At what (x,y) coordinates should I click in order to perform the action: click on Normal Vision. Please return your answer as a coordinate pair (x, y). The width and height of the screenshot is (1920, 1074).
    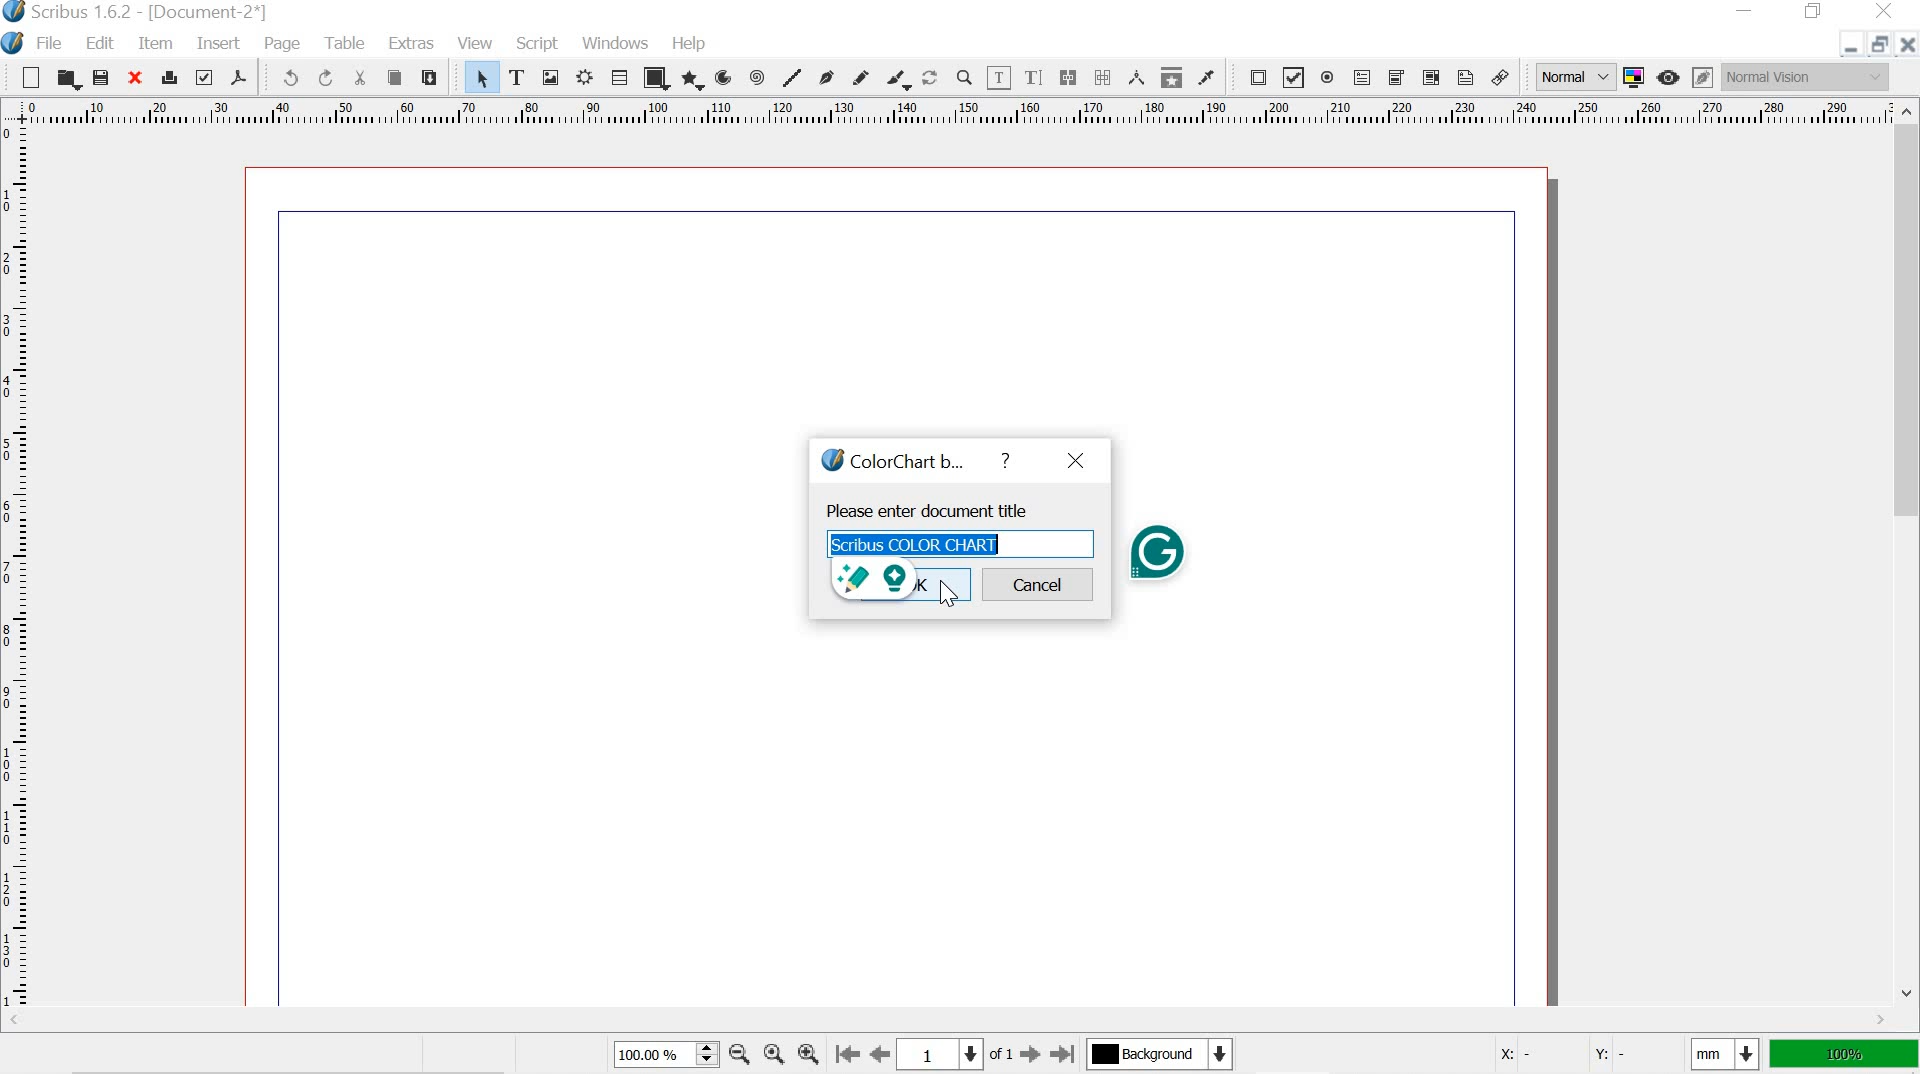
    Looking at the image, I should click on (1805, 77).